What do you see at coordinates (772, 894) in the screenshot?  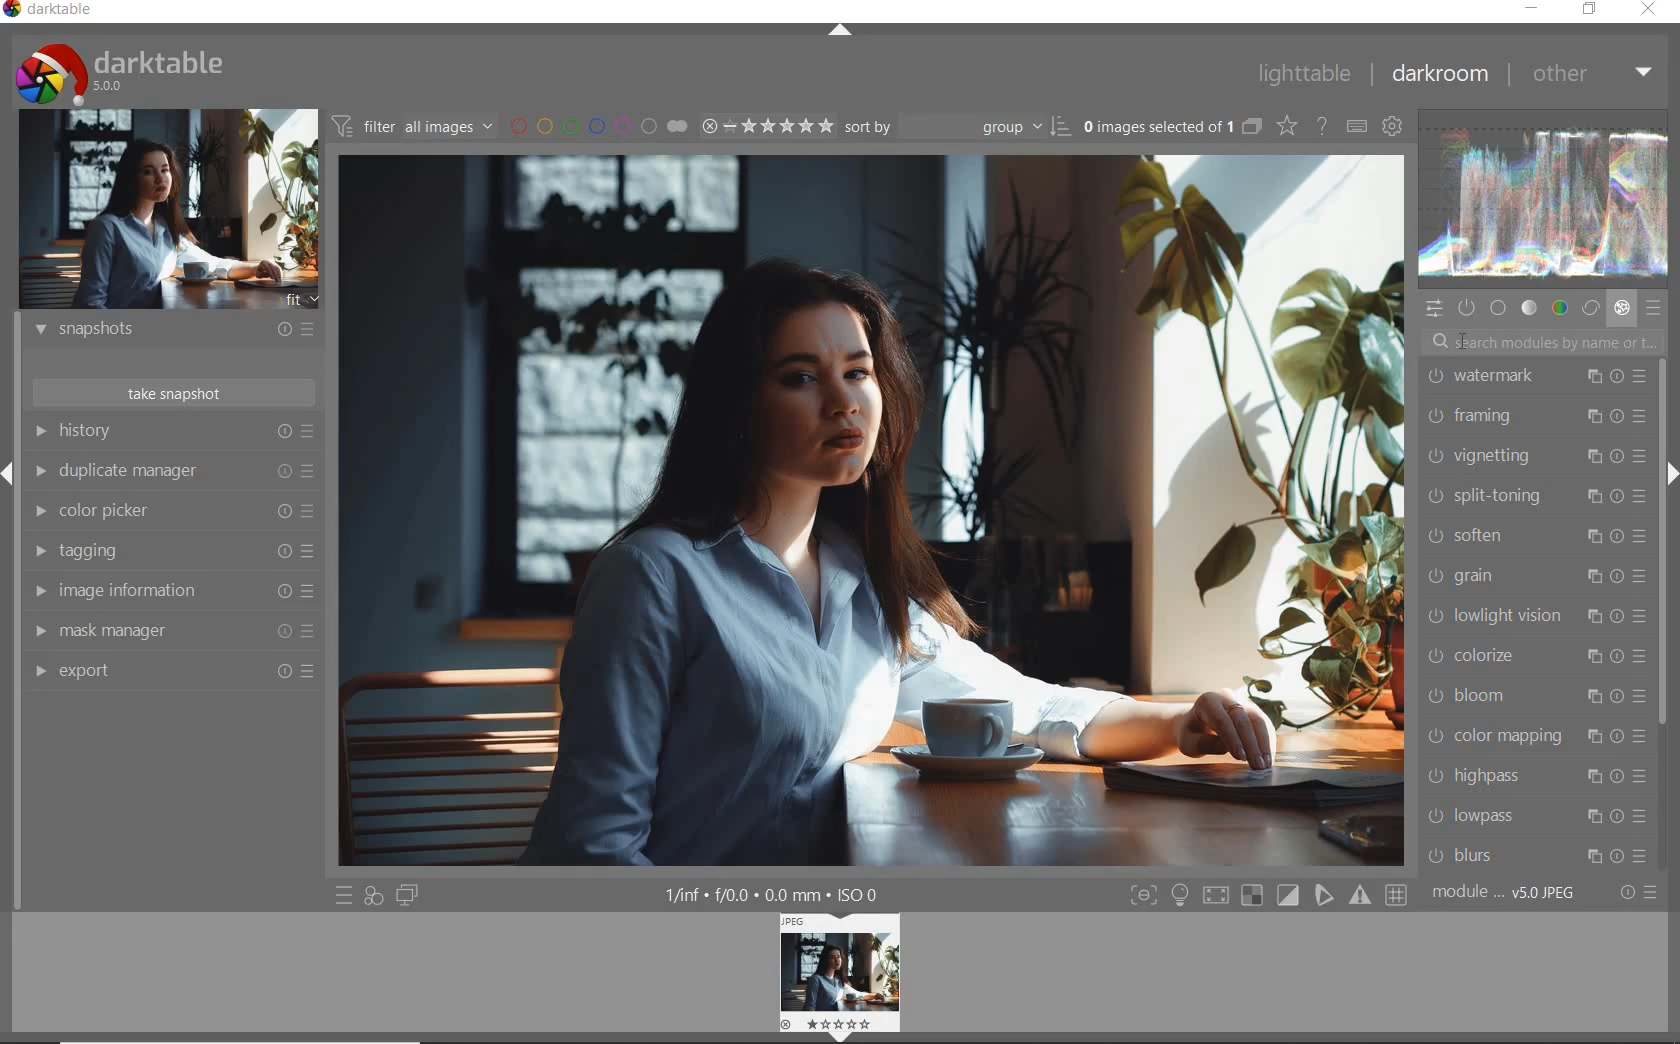 I see `other display information` at bounding box center [772, 894].